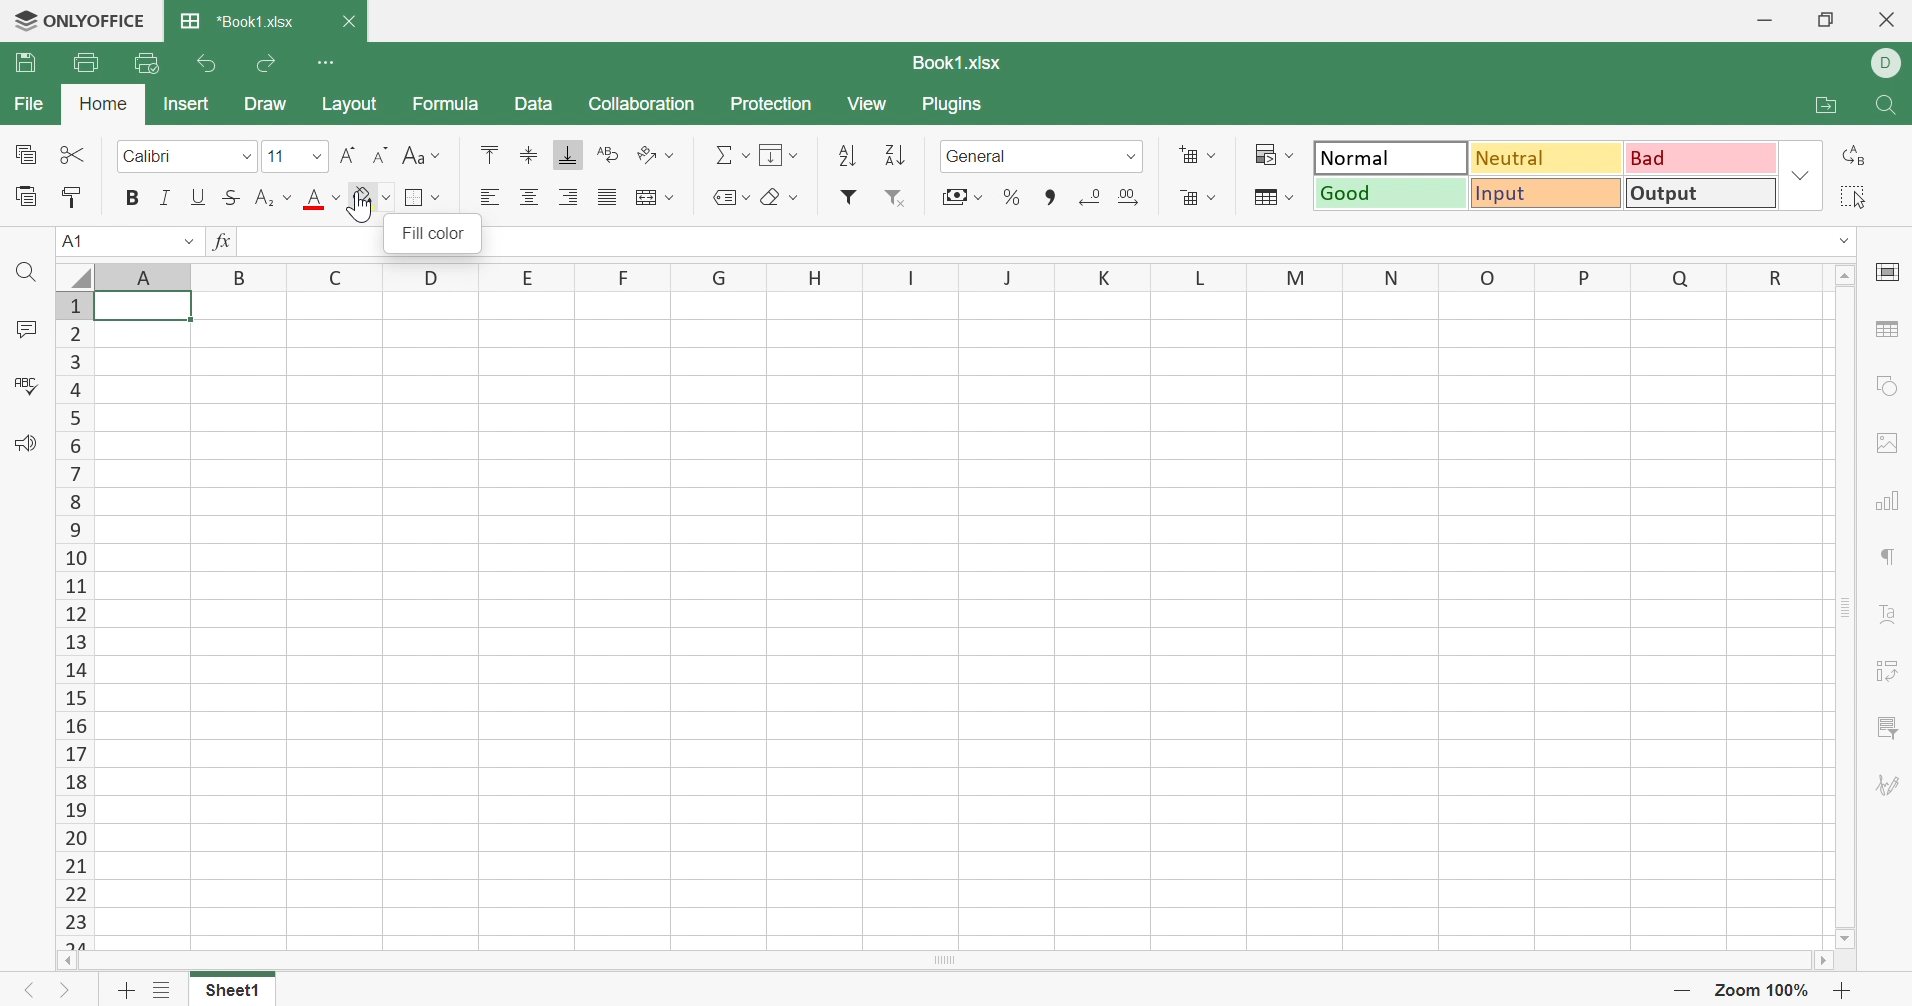 The width and height of the screenshot is (1912, 1006). Describe the element at coordinates (126, 243) in the screenshot. I see `A1` at that location.